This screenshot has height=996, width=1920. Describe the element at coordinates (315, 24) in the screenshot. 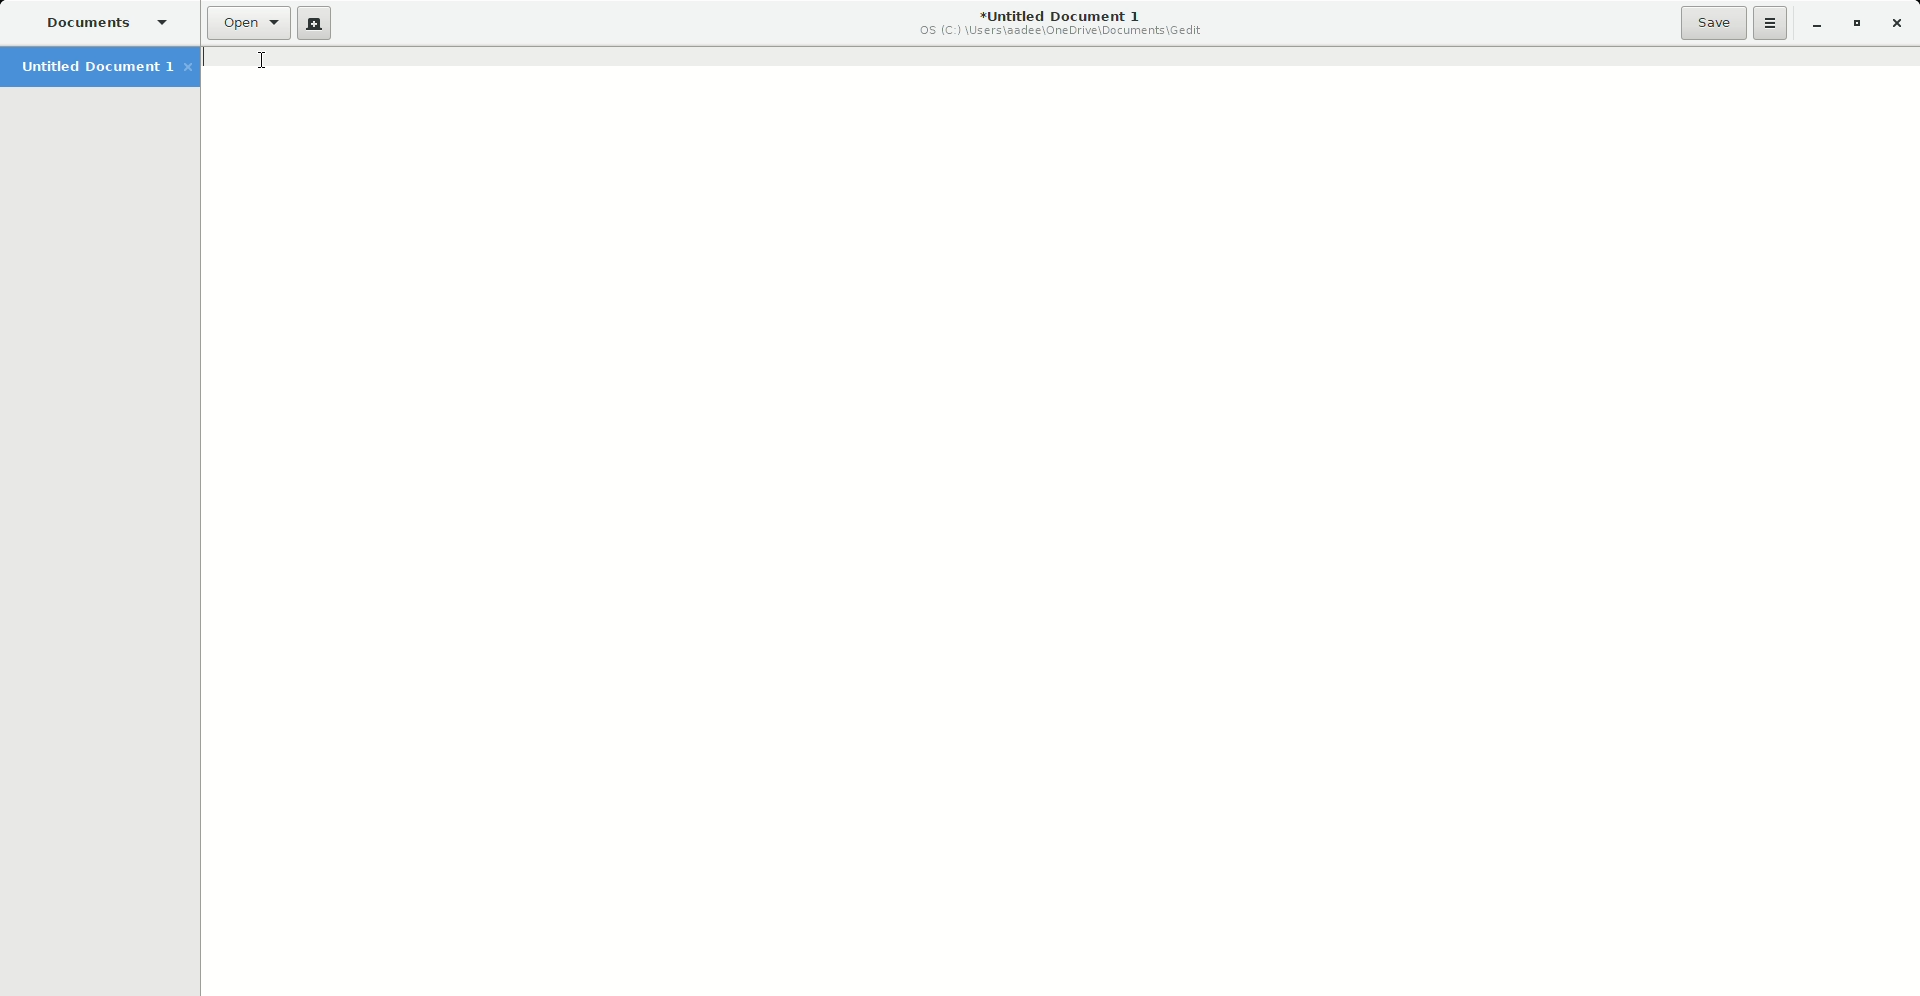

I see `New` at that location.